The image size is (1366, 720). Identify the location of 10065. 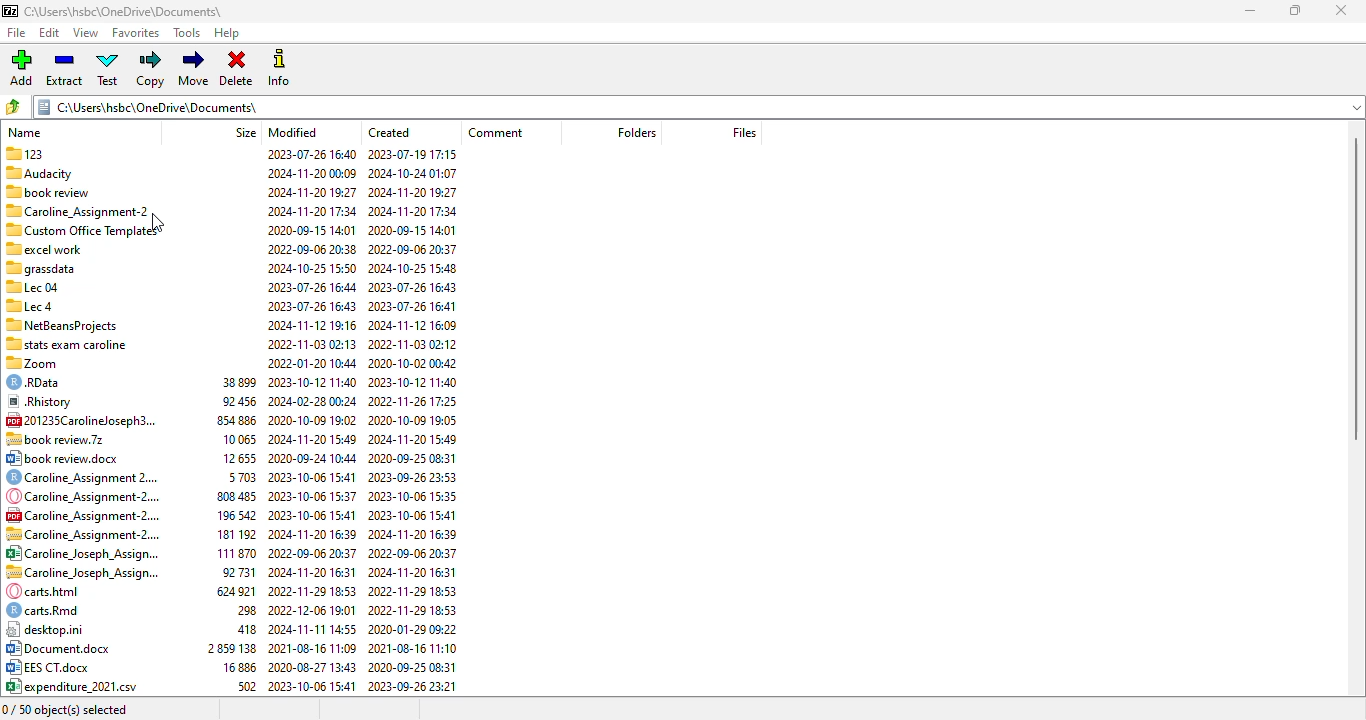
(237, 439).